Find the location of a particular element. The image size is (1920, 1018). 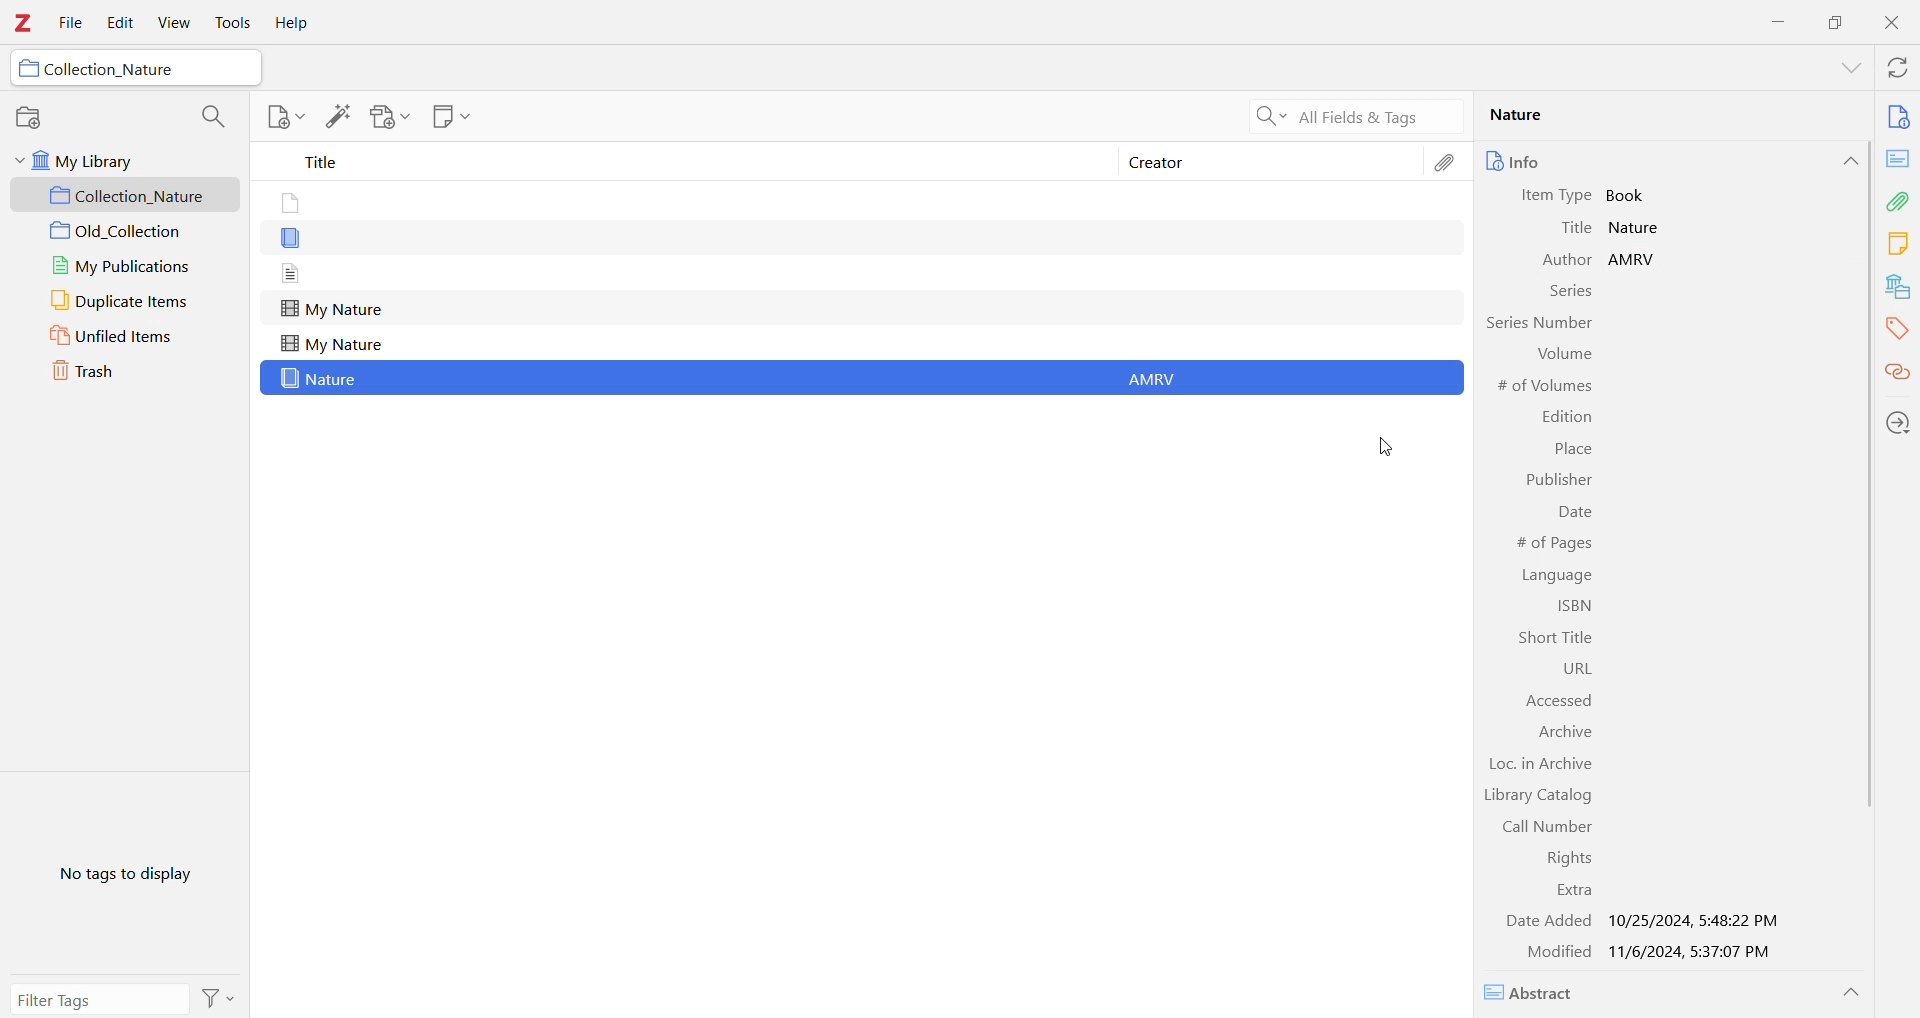

Trash is located at coordinates (107, 369).